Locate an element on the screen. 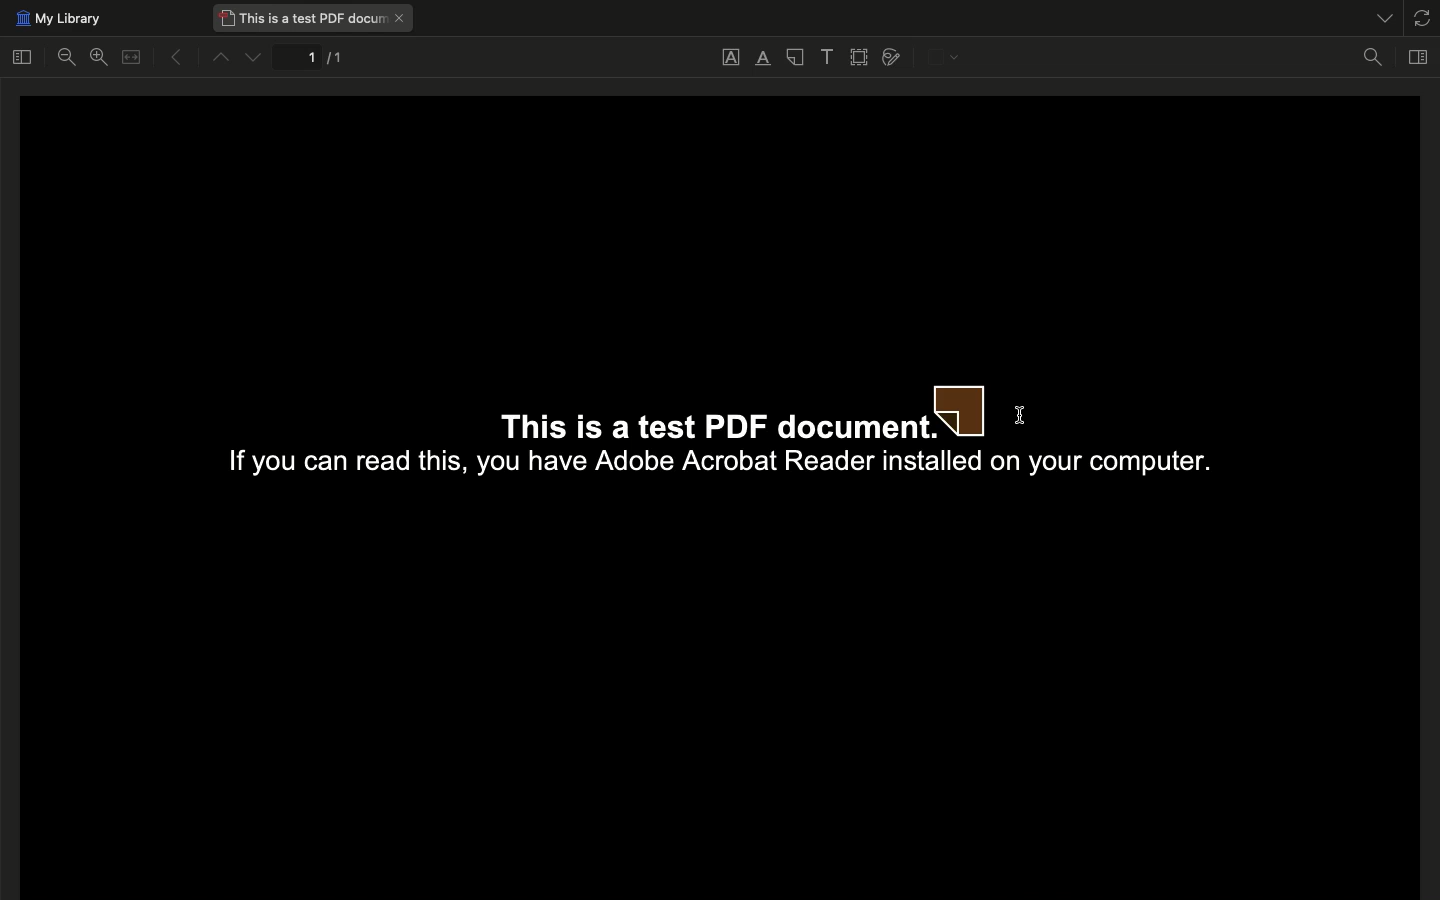 The width and height of the screenshot is (1440, 900). Click on document to confirm annotation is located at coordinates (1028, 414).